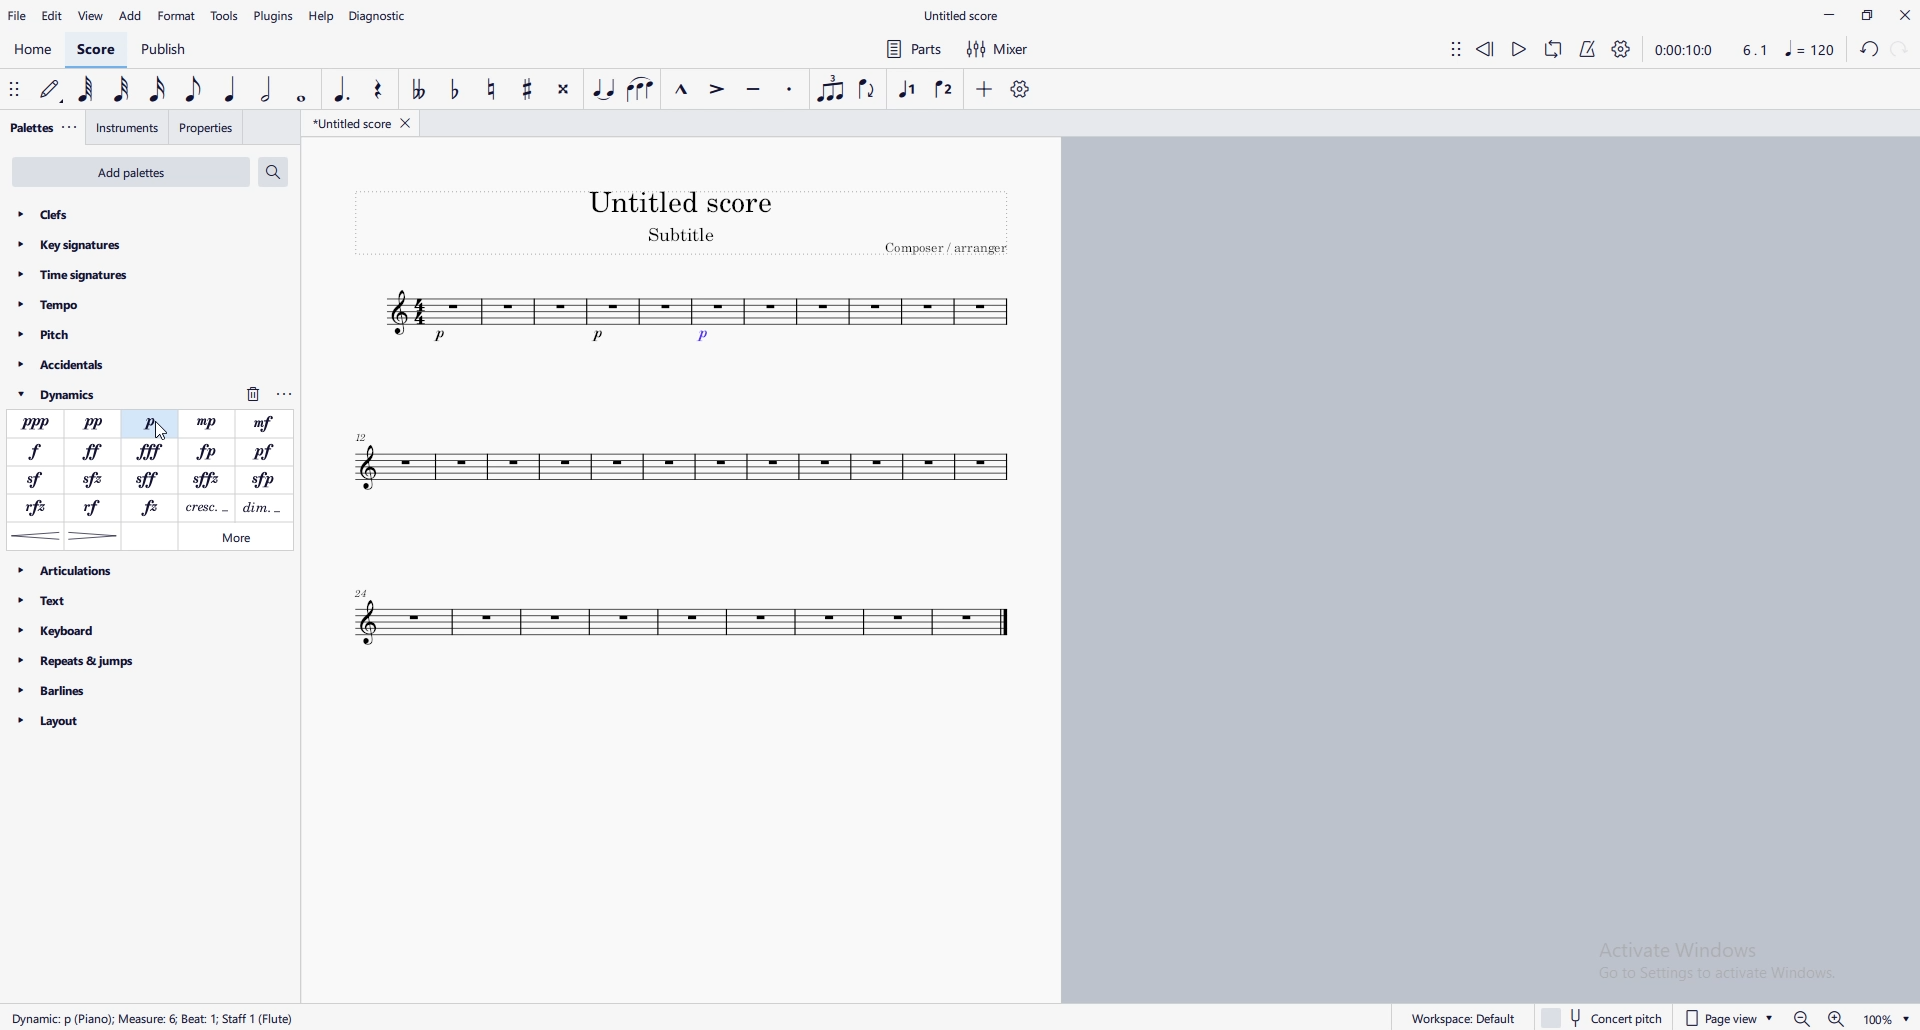 The height and width of the screenshot is (1030, 1920). What do you see at coordinates (1890, 1018) in the screenshot?
I see `Zoom percentage` at bounding box center [1890, 1018].